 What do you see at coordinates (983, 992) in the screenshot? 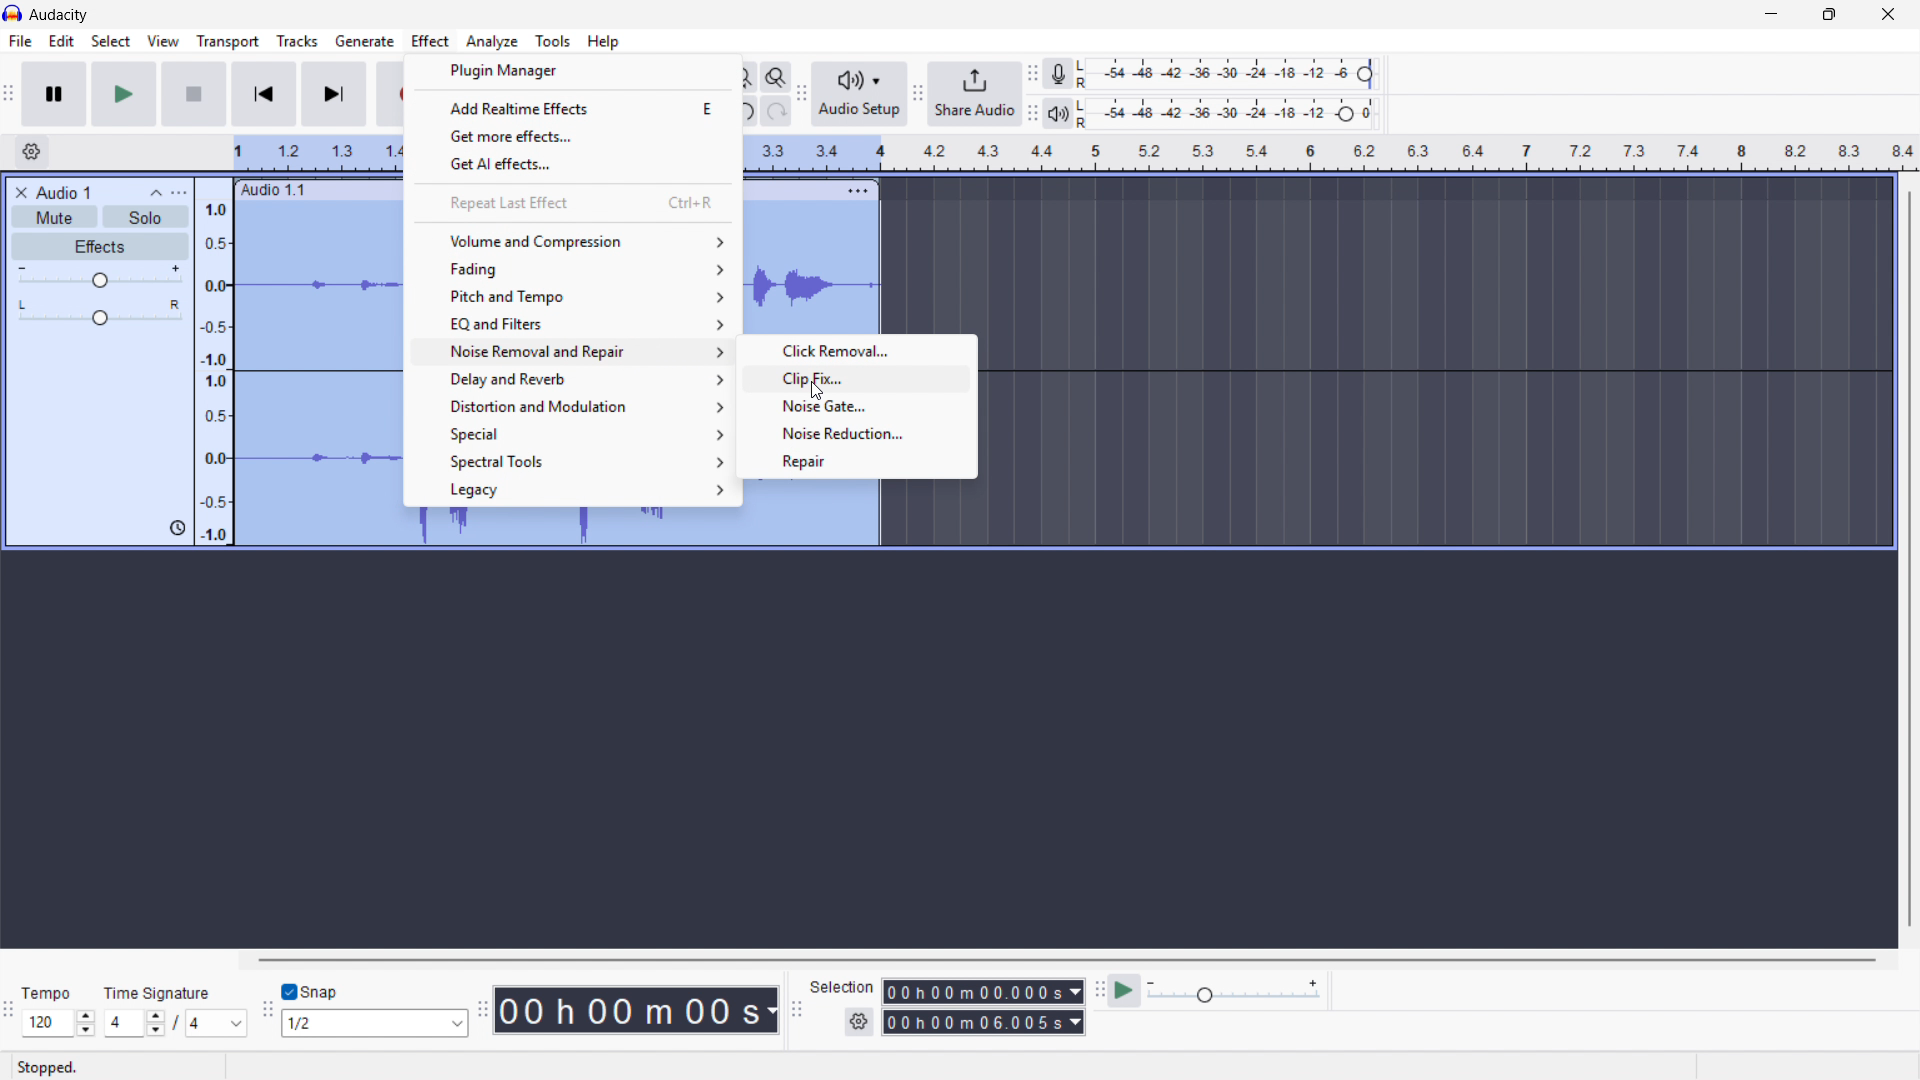
I see `Start time of selection` at bounding box center [983, 992].